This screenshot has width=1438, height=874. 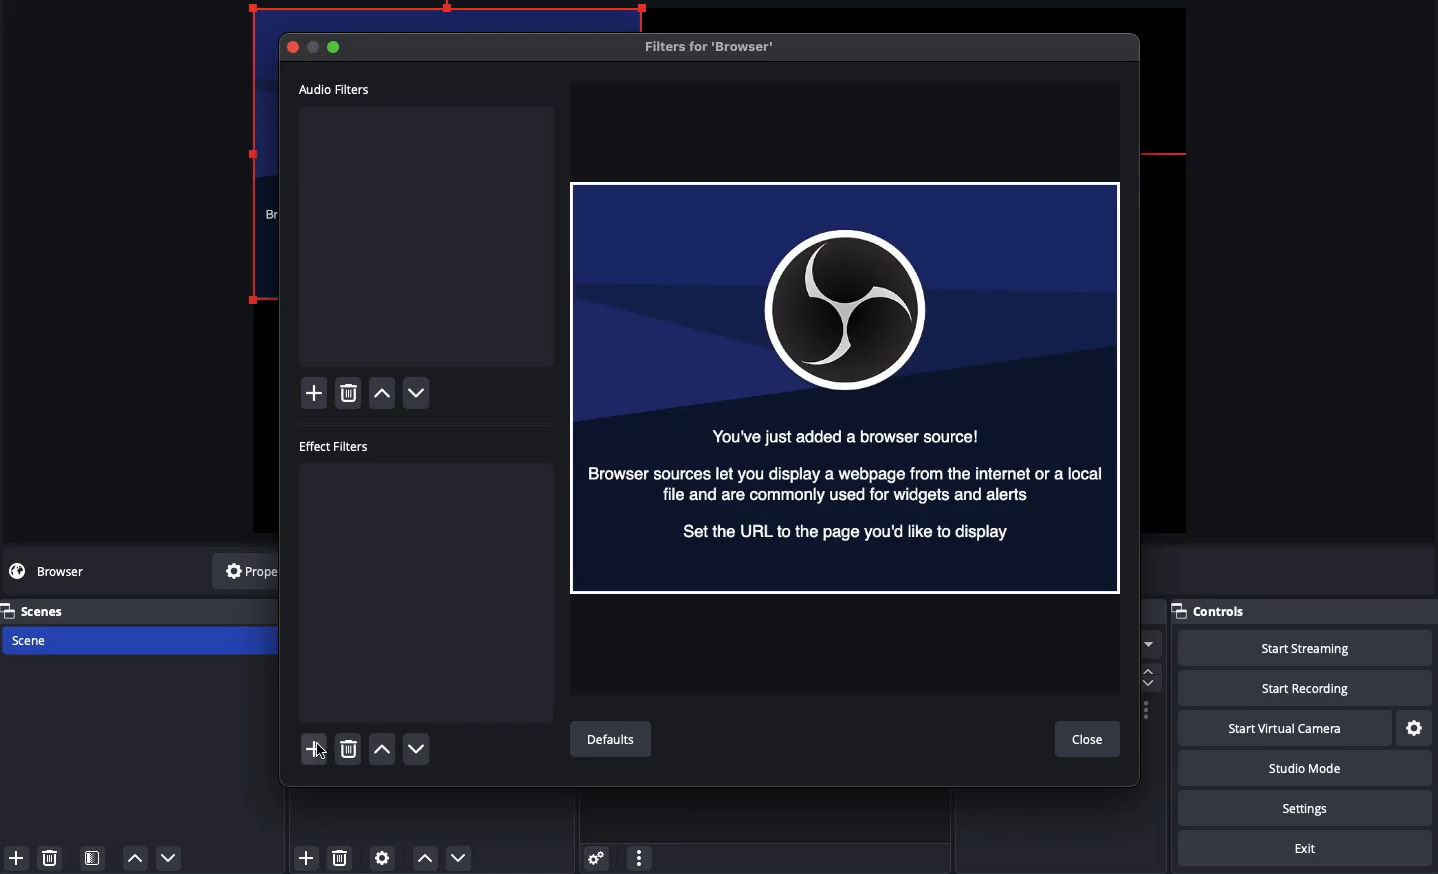 I want to click on Settings, so click(x=1413, y=729).